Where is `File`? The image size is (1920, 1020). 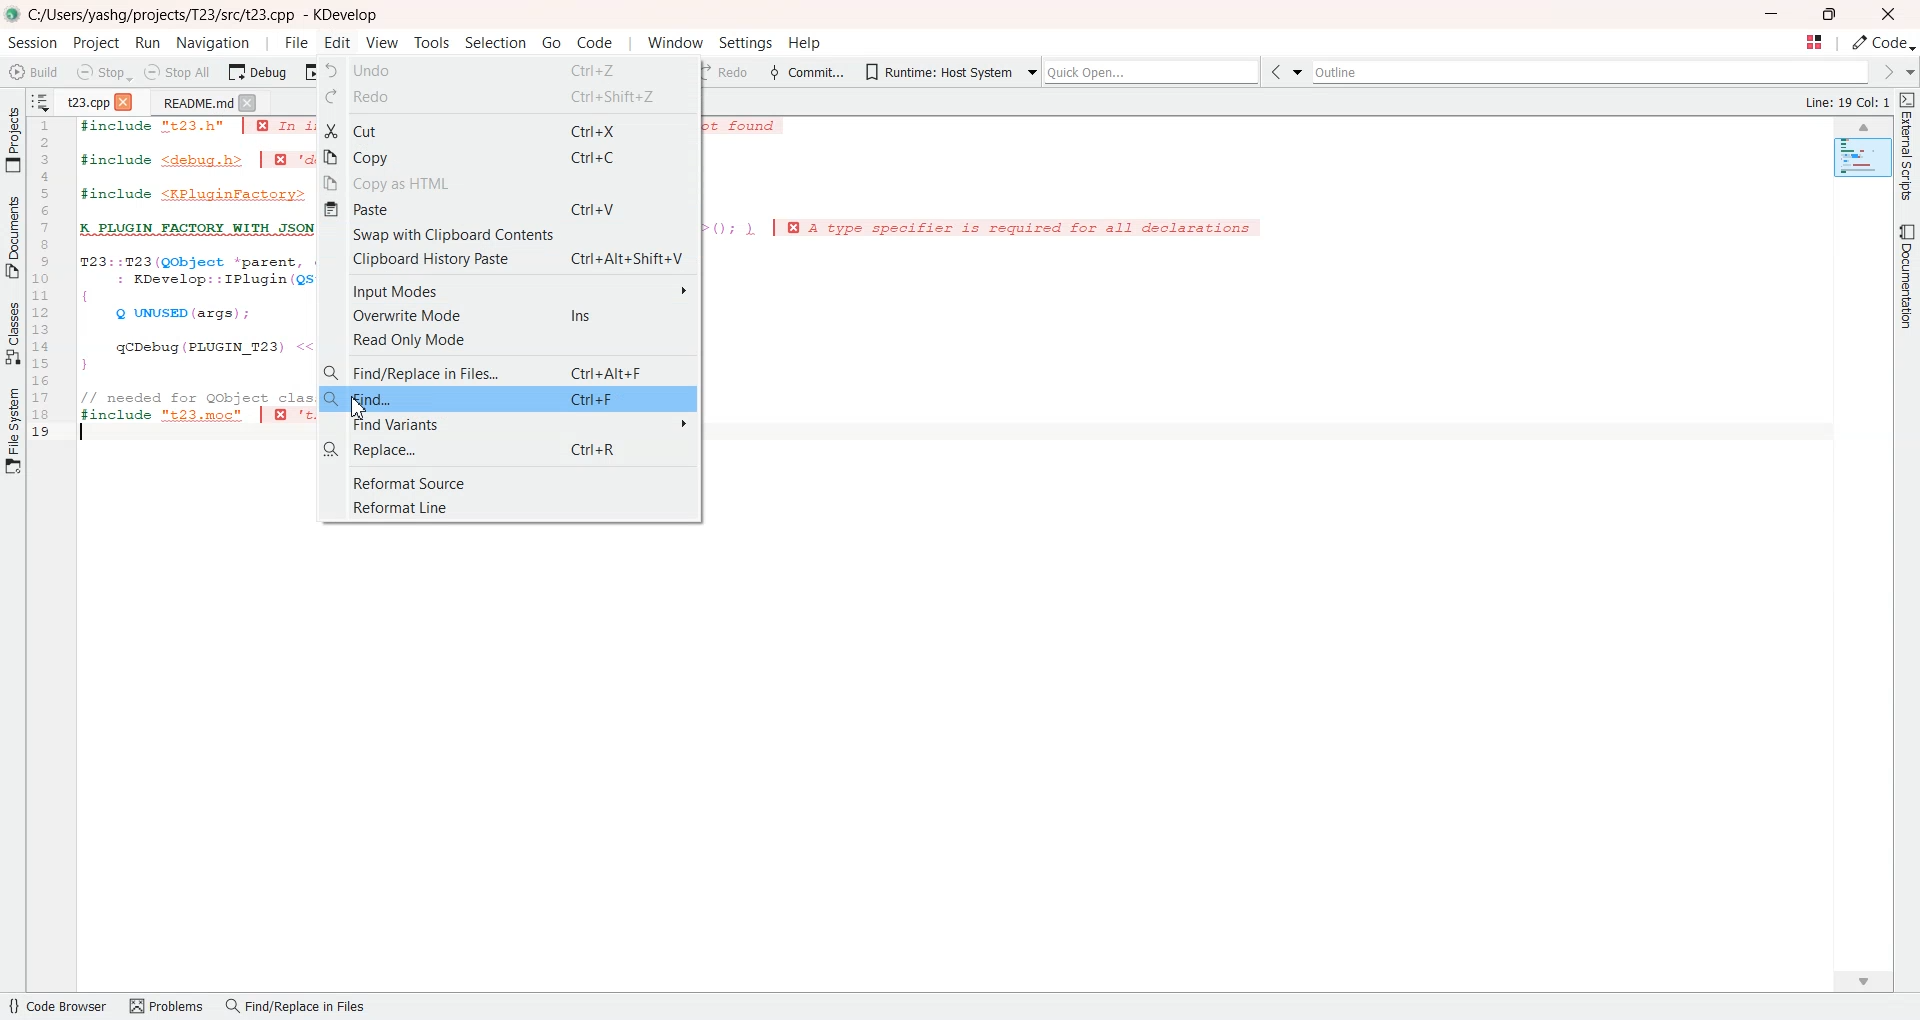
File is located at coordinates (296, 42).